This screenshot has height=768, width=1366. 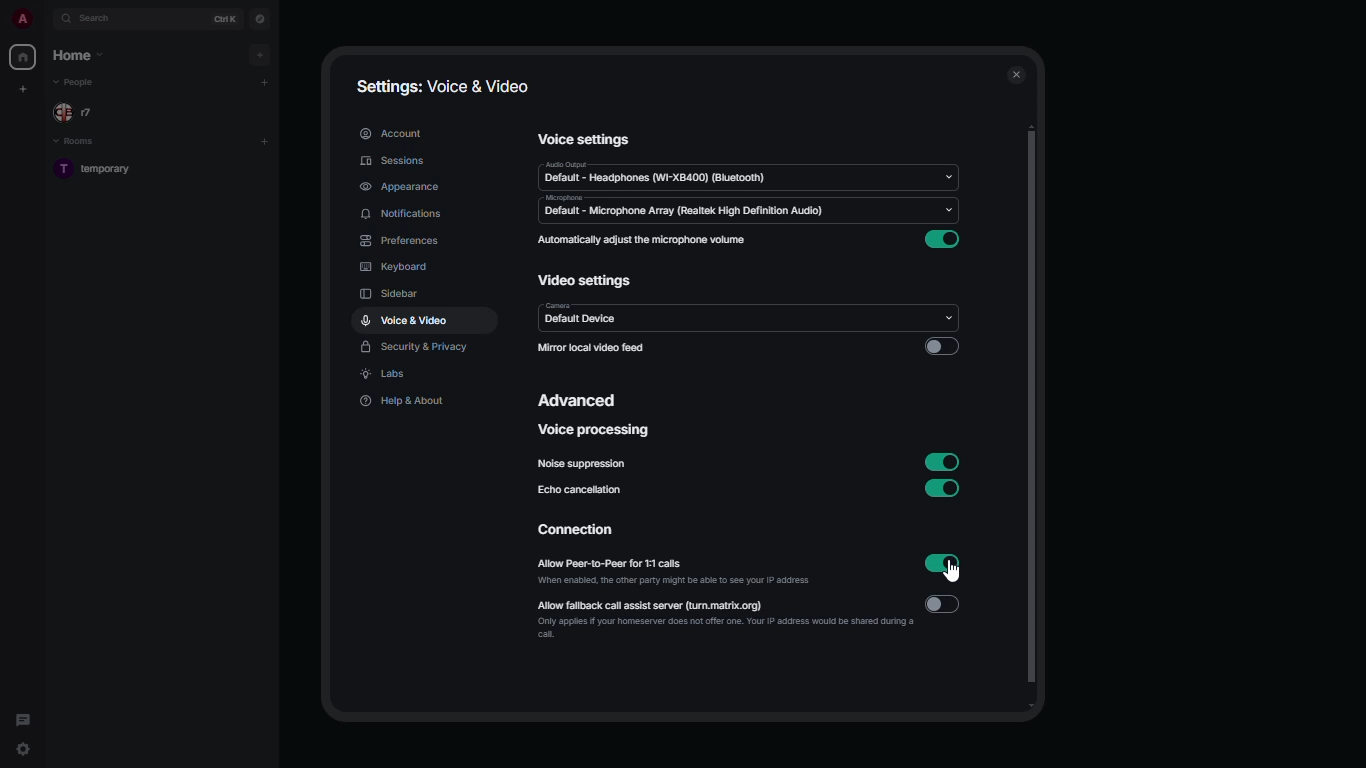 I want to click on cursor, so click(x=955, y=573).